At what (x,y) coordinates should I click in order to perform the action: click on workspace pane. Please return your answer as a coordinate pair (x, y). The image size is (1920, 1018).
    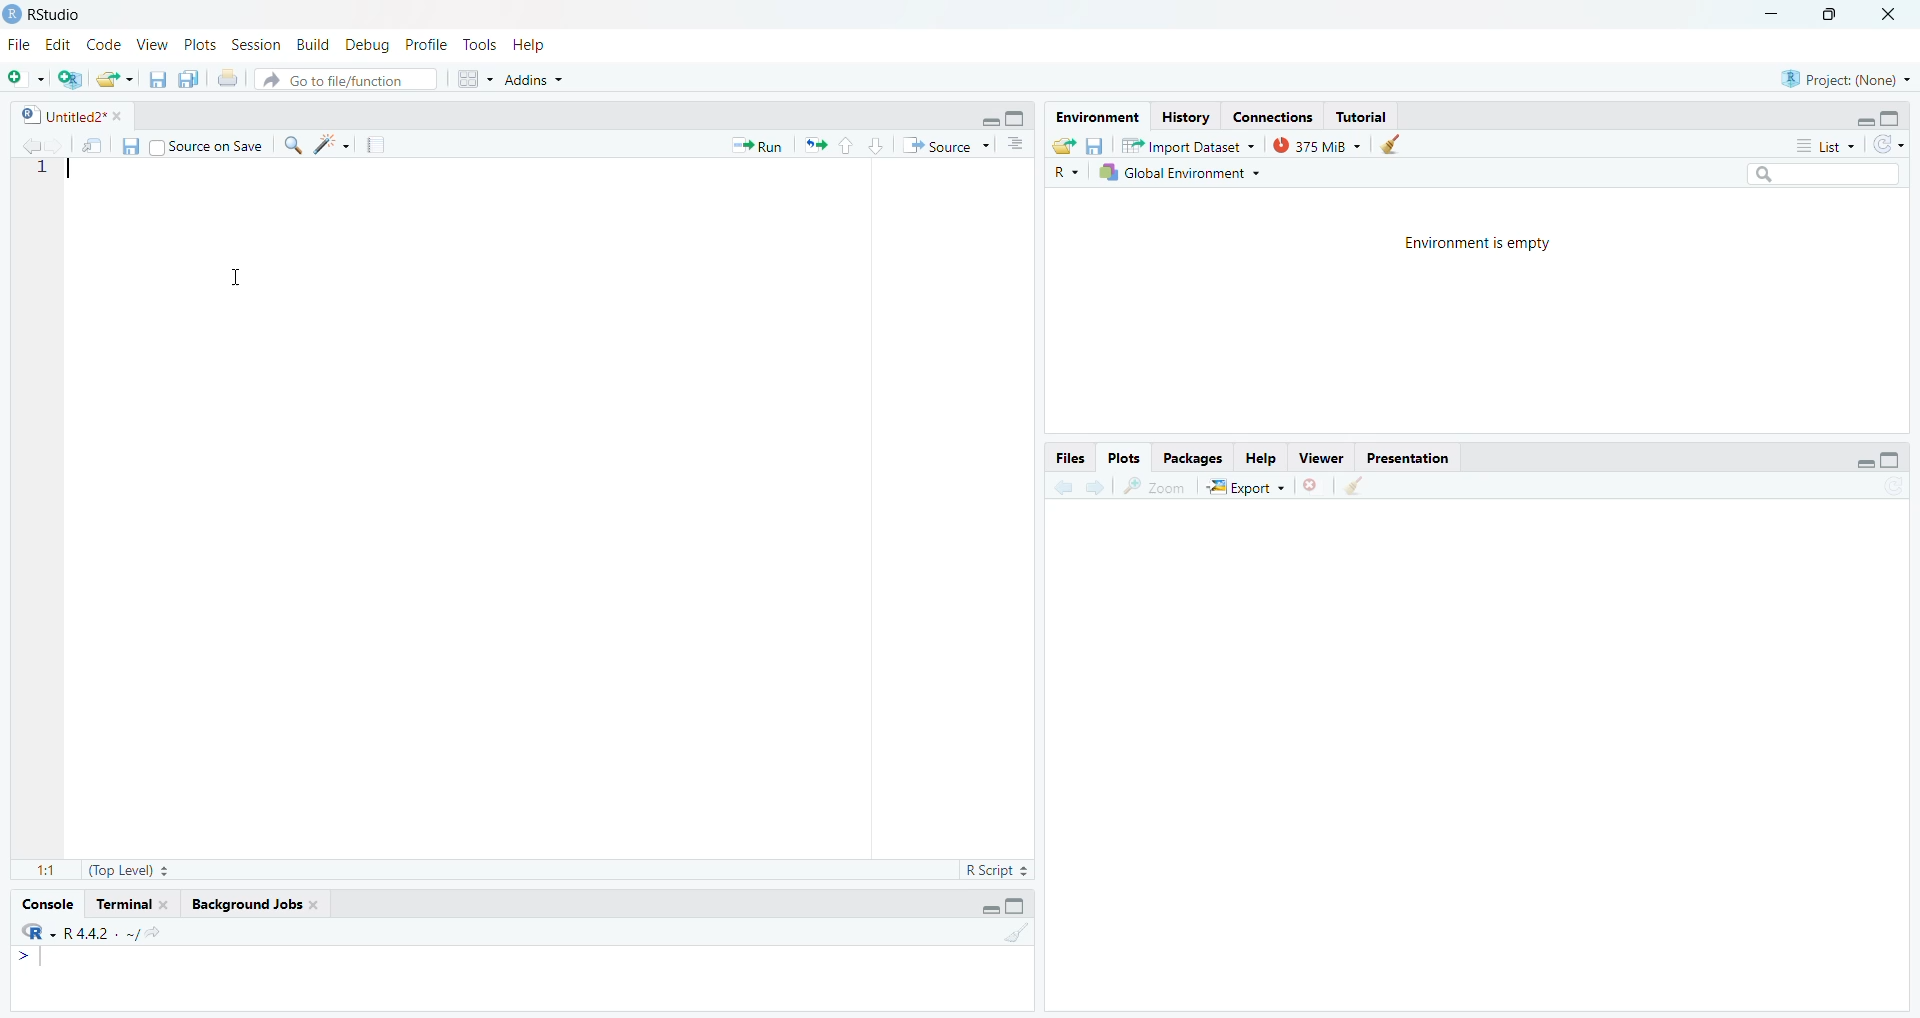
    Looking at the image, I should click on (476, 76).